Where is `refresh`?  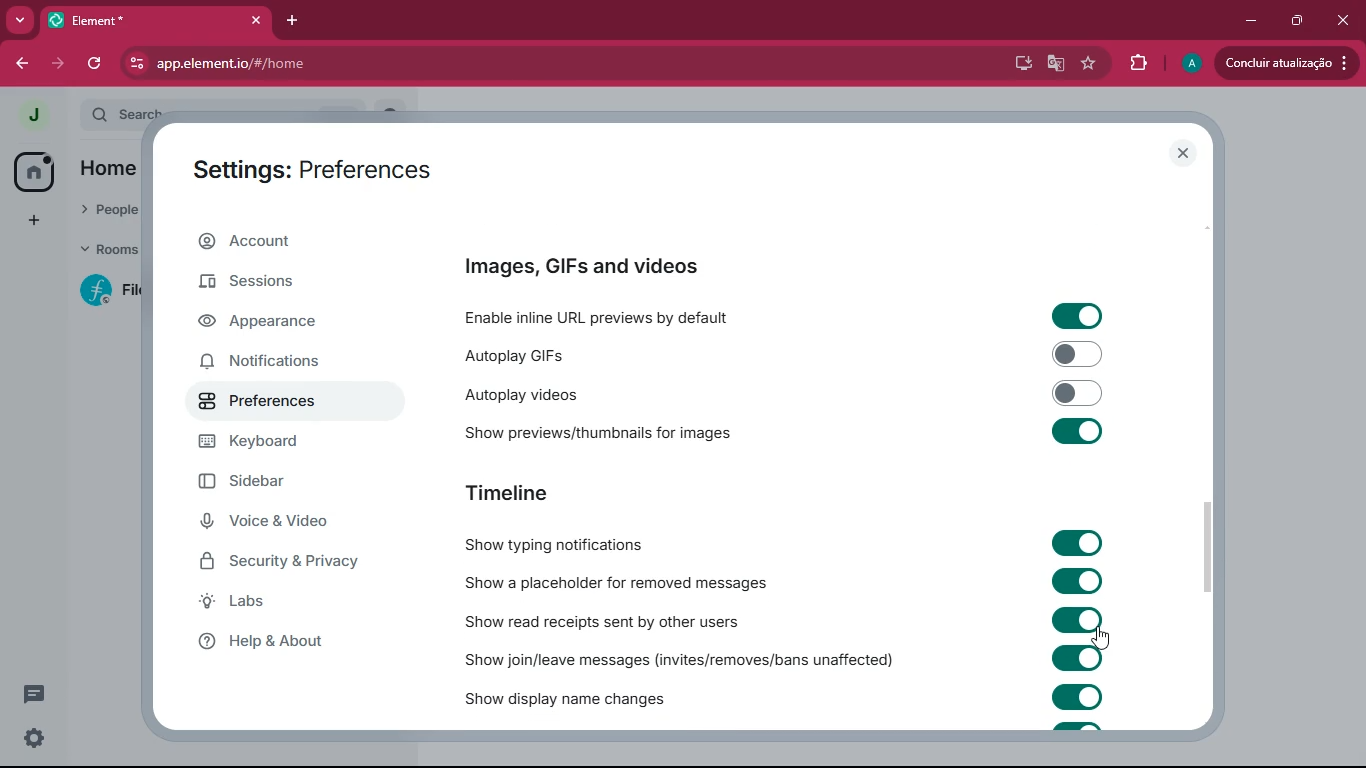 refresh is located at coordinates (96, 64).